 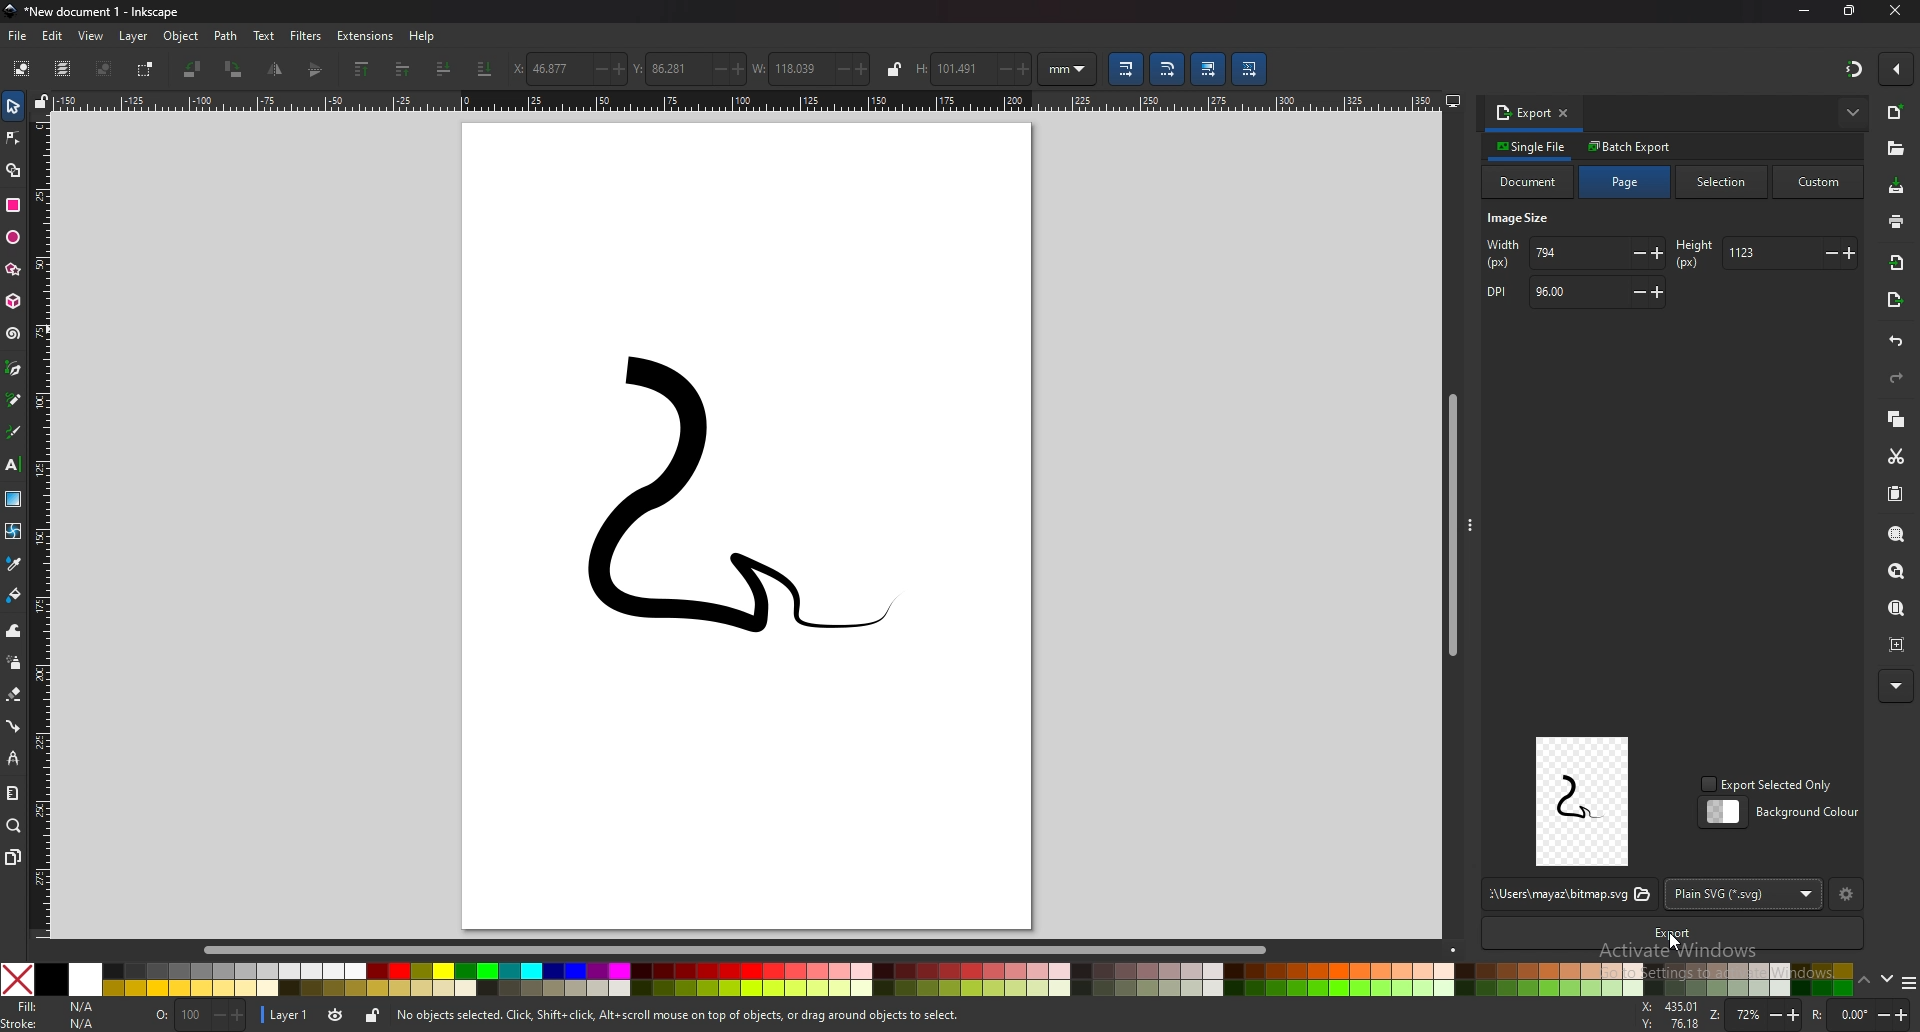 I want to click on zoom centre page, so click(x=1899, y=644).